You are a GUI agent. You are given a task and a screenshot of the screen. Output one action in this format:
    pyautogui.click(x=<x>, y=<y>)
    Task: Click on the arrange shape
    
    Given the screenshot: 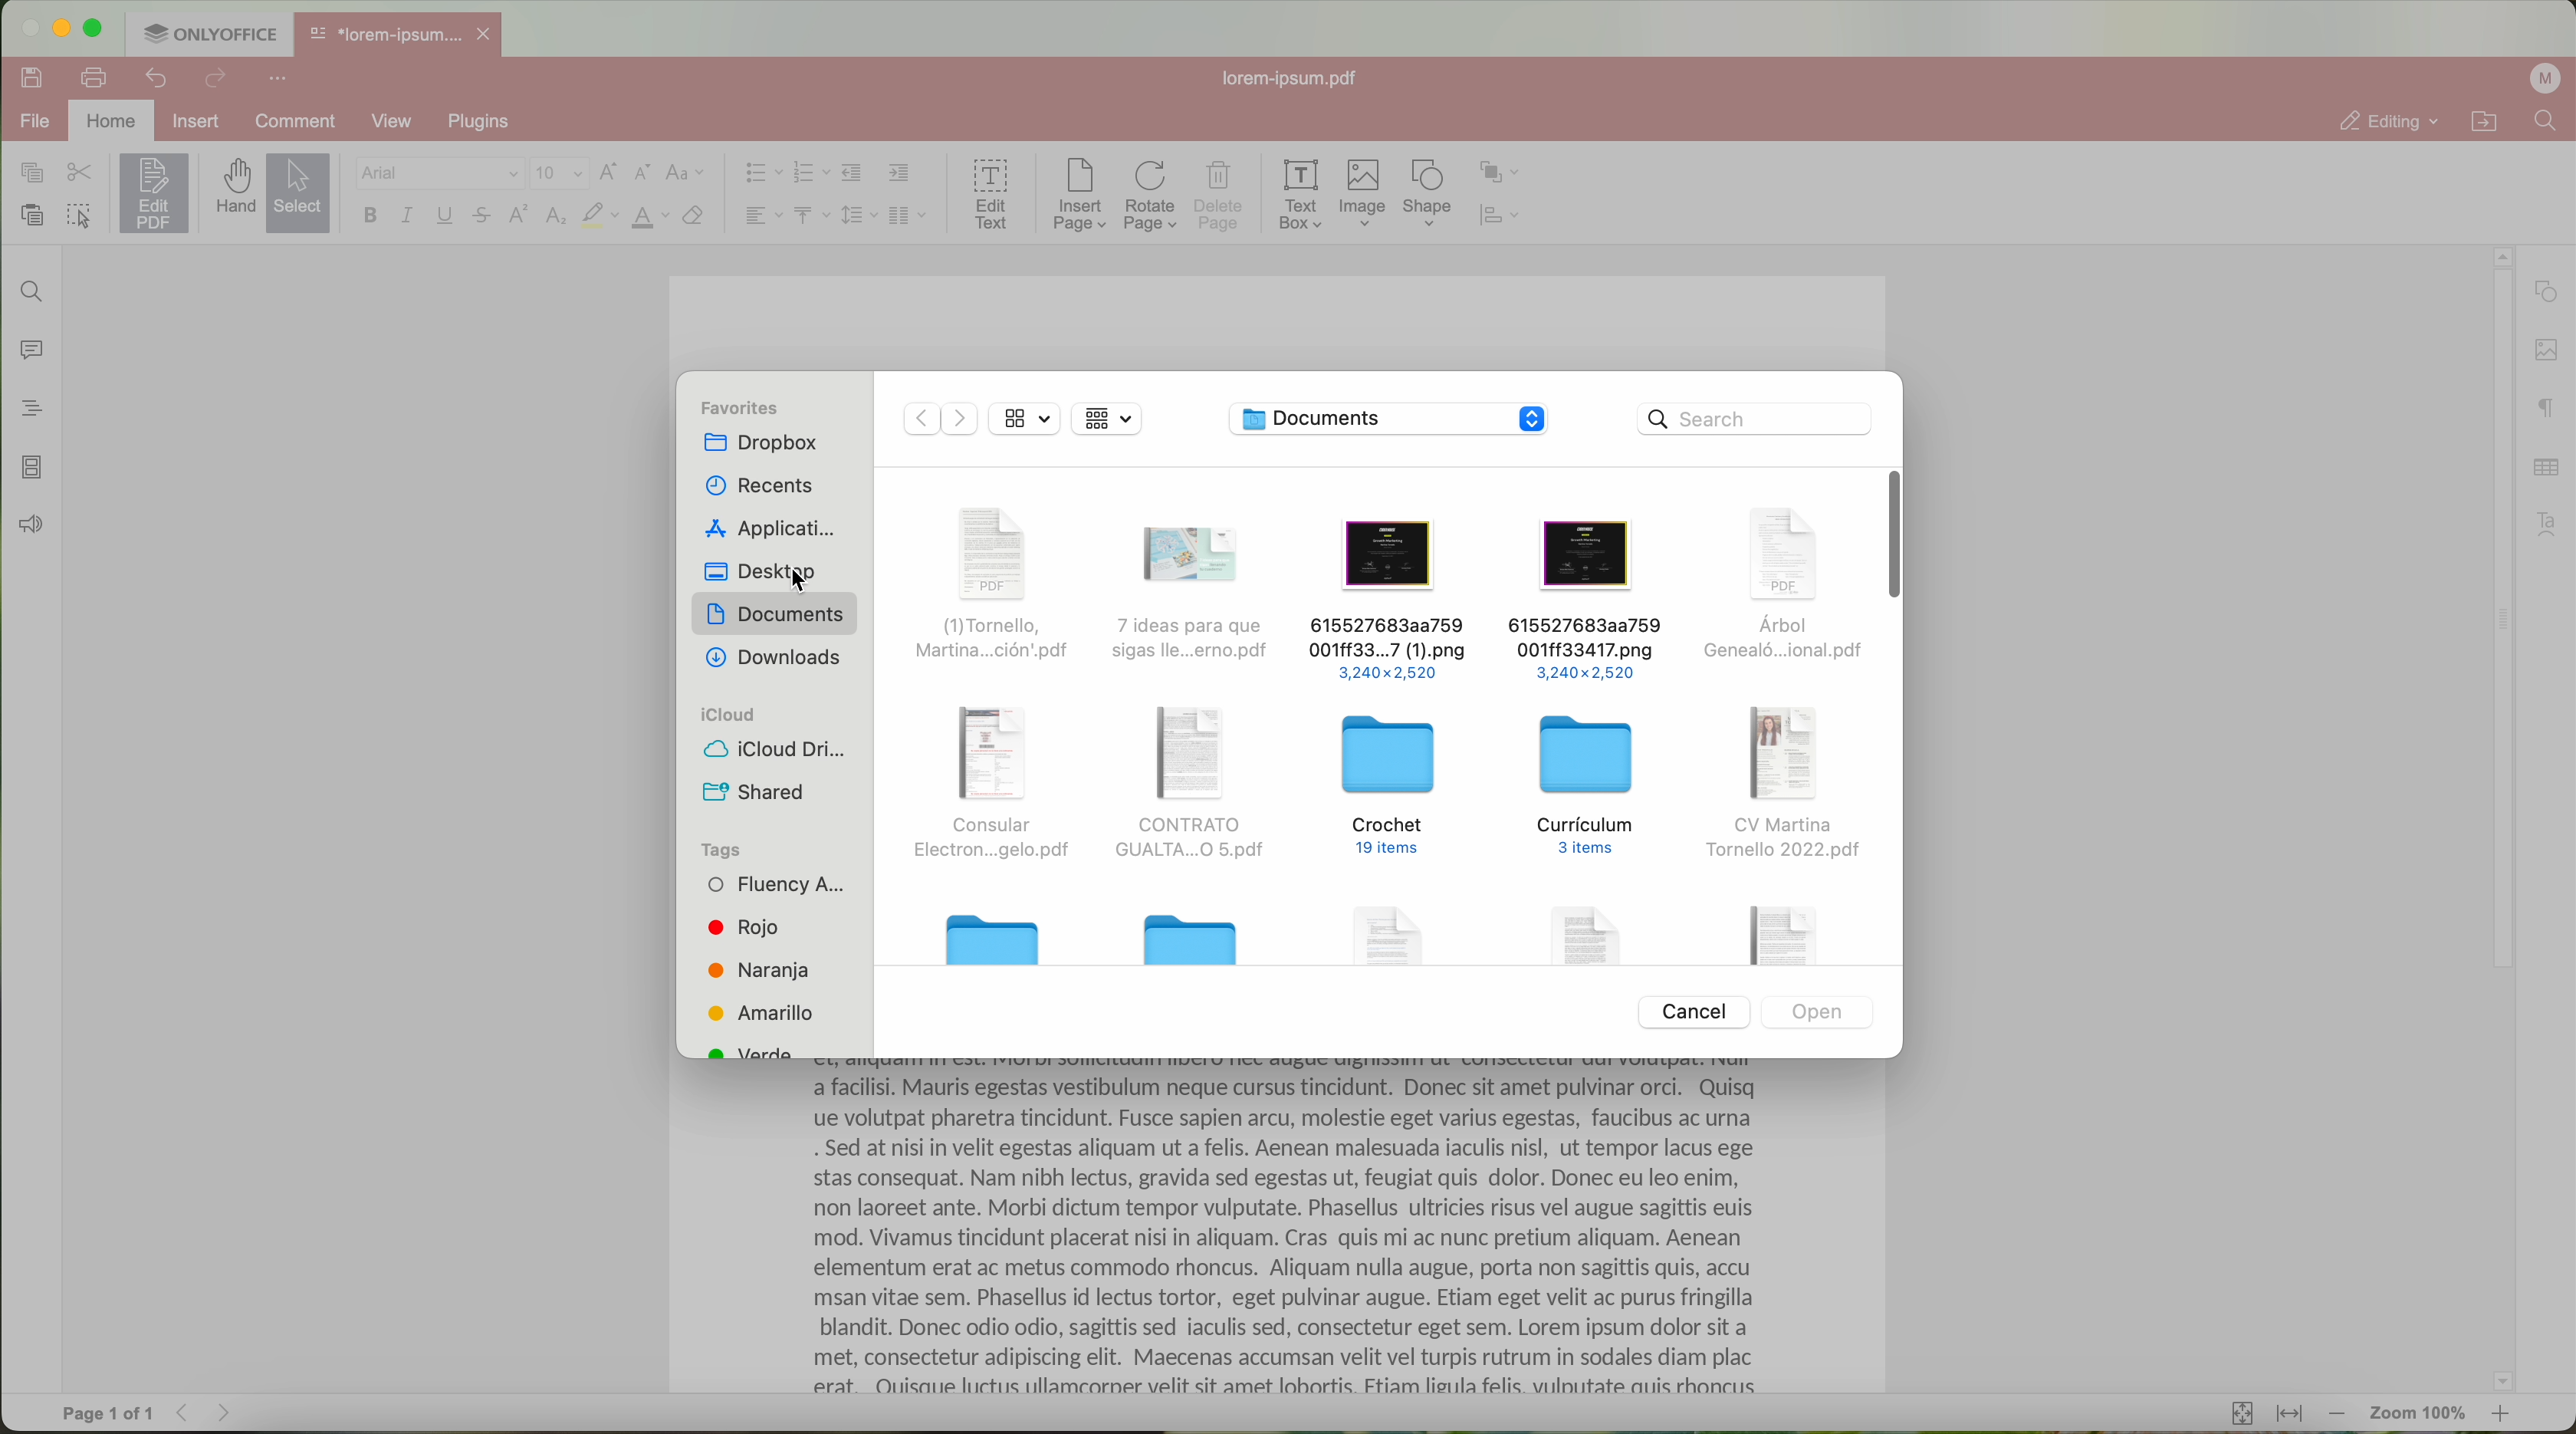 What is the action you would take?
    pyautogui.click(x=1500, y=173)
    